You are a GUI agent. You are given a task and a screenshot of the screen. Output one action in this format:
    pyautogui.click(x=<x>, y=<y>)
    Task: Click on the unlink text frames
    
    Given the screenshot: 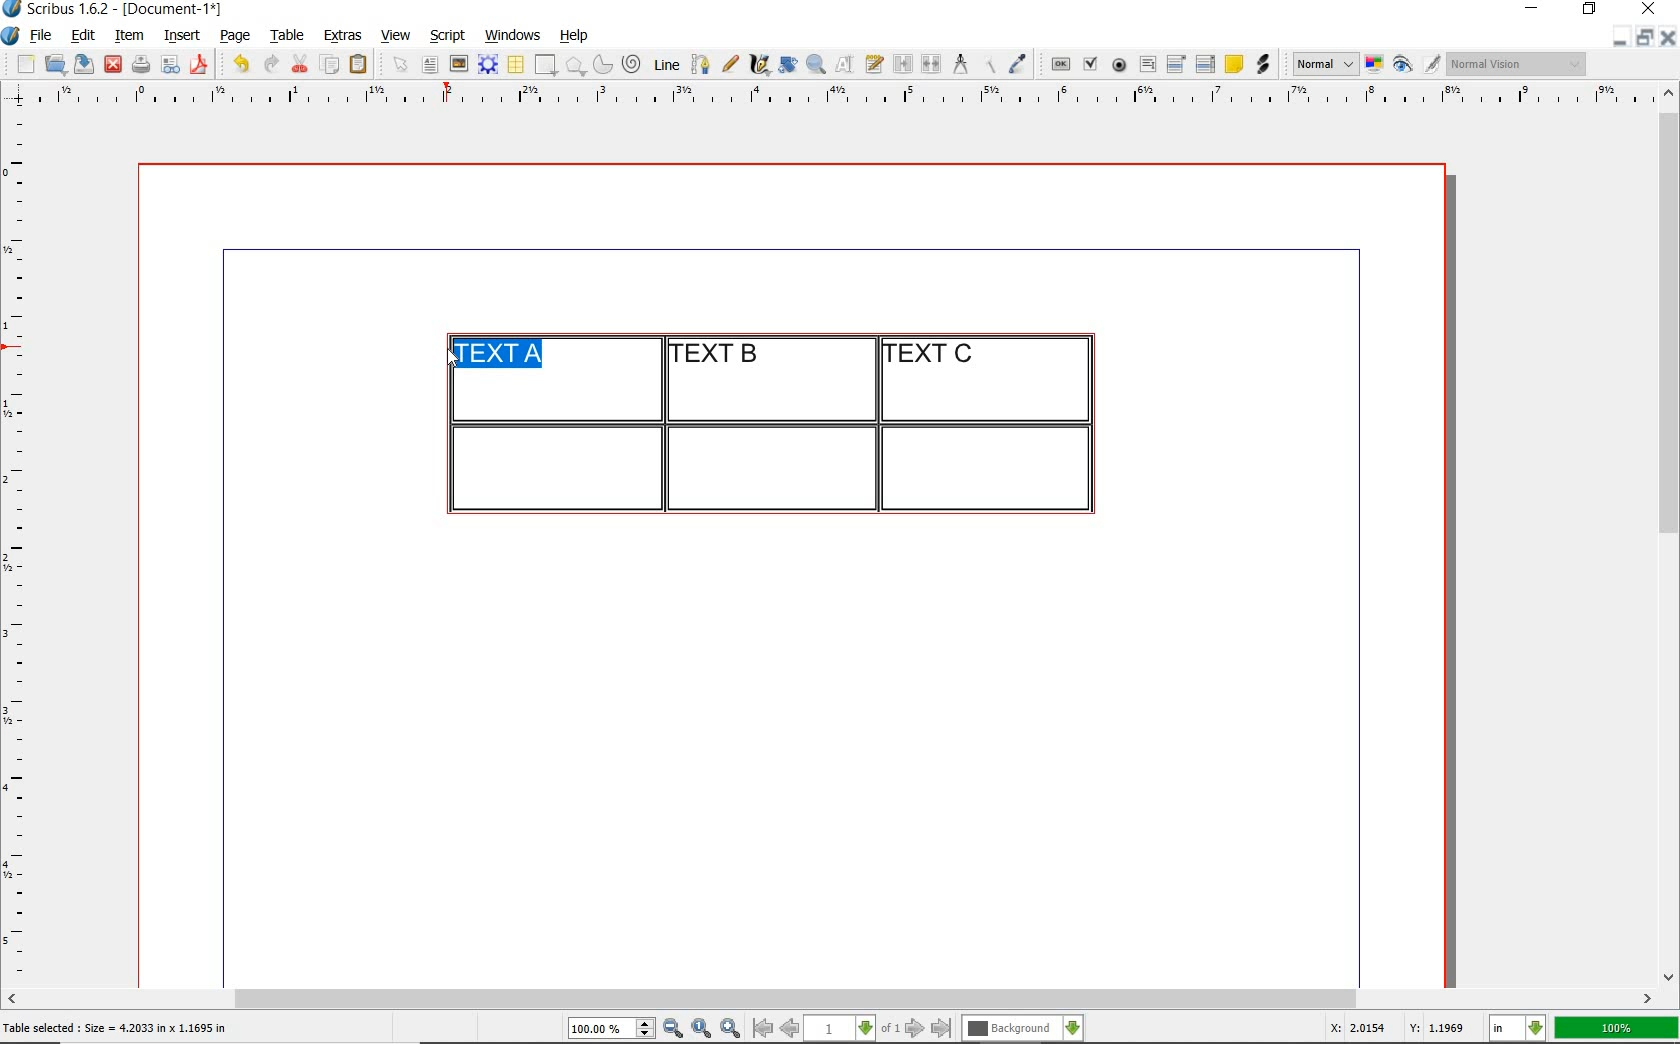 What is the action you would take?
    pyautogui.click(x=931, y=65)
    